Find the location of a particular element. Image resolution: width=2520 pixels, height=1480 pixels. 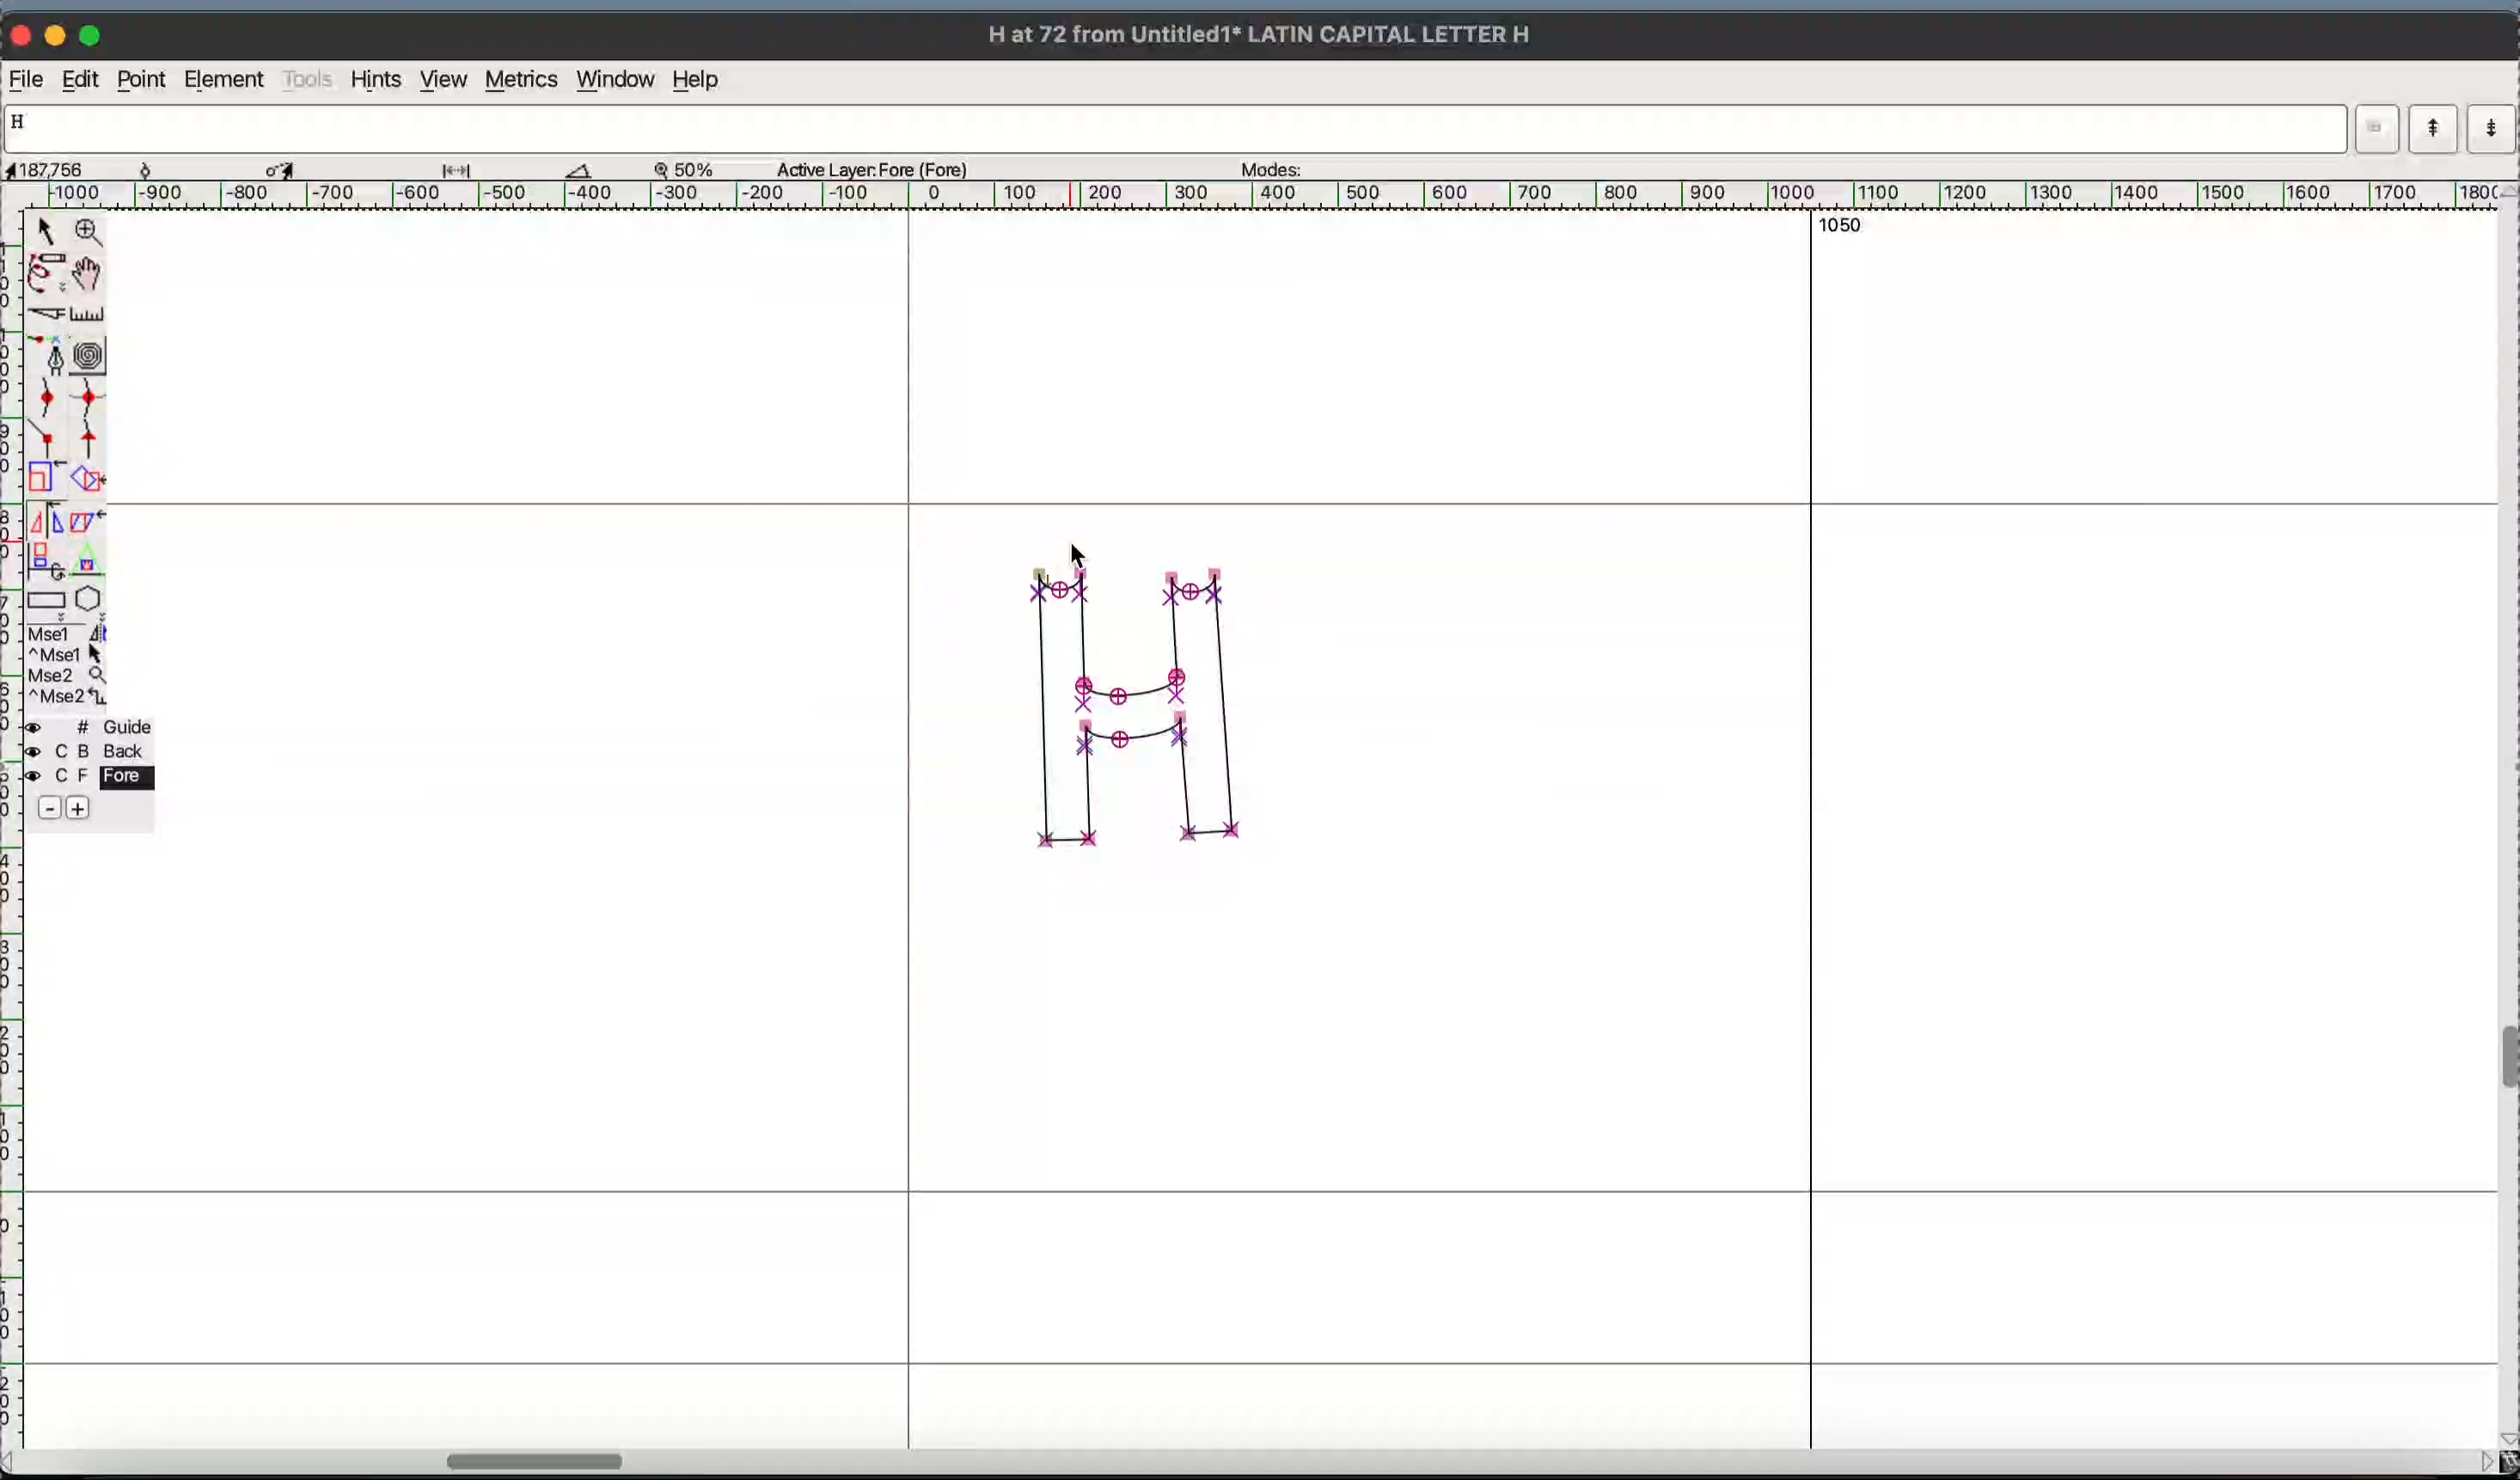

ruler is located at coordinates (18, 1142).